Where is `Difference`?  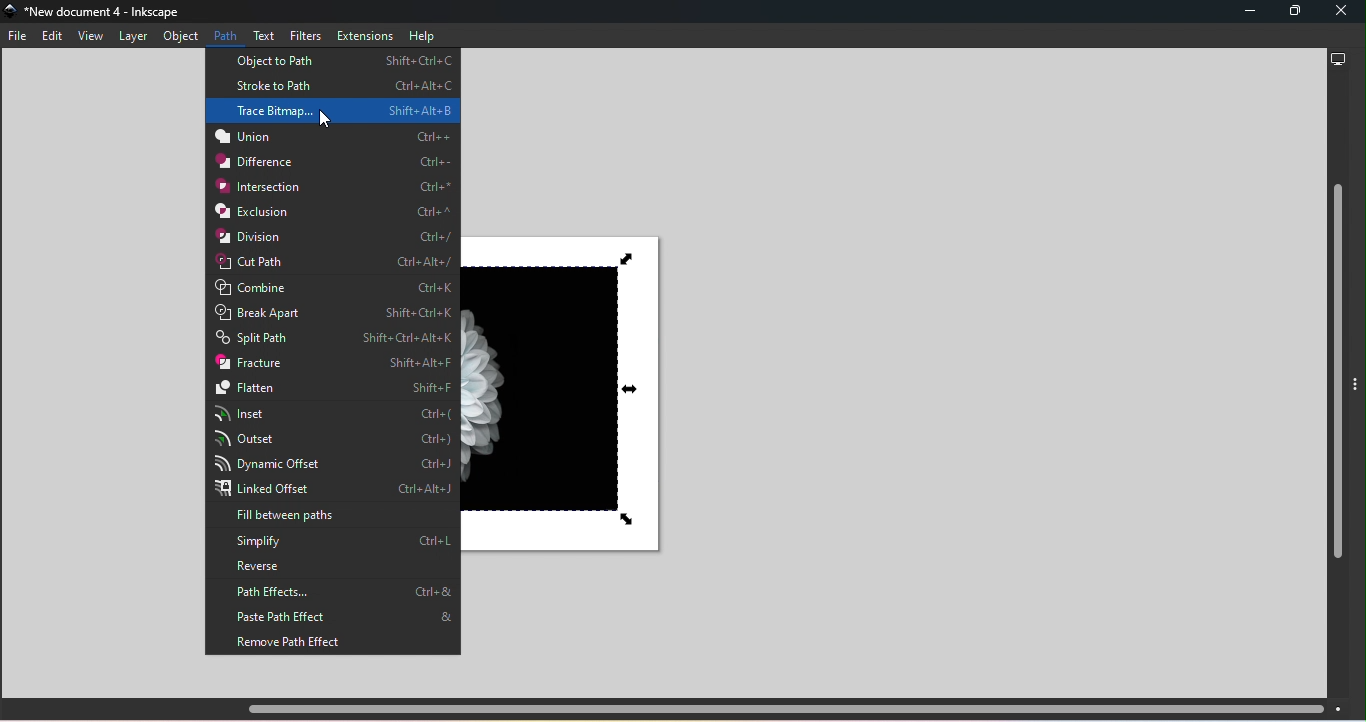 Difference is located at coordinates (332, 160).